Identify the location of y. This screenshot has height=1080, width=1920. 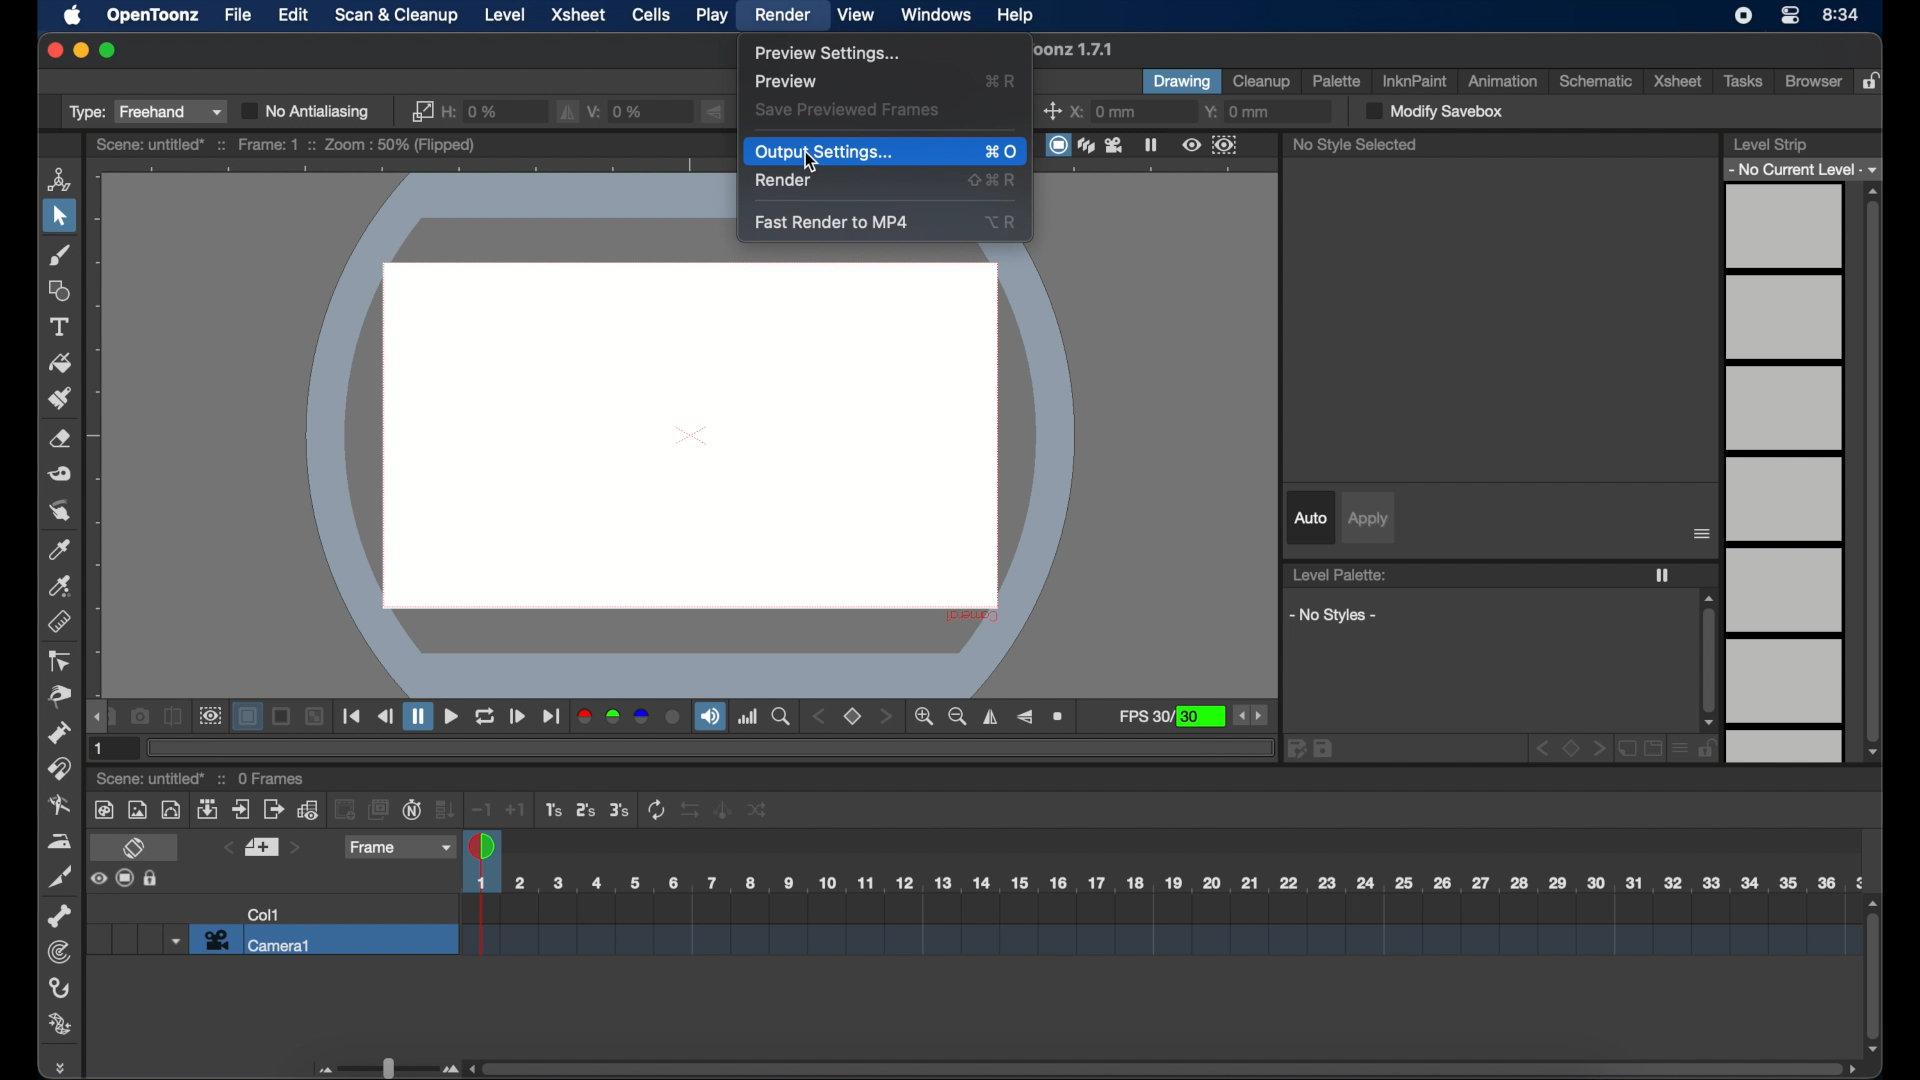
(1238, 112).